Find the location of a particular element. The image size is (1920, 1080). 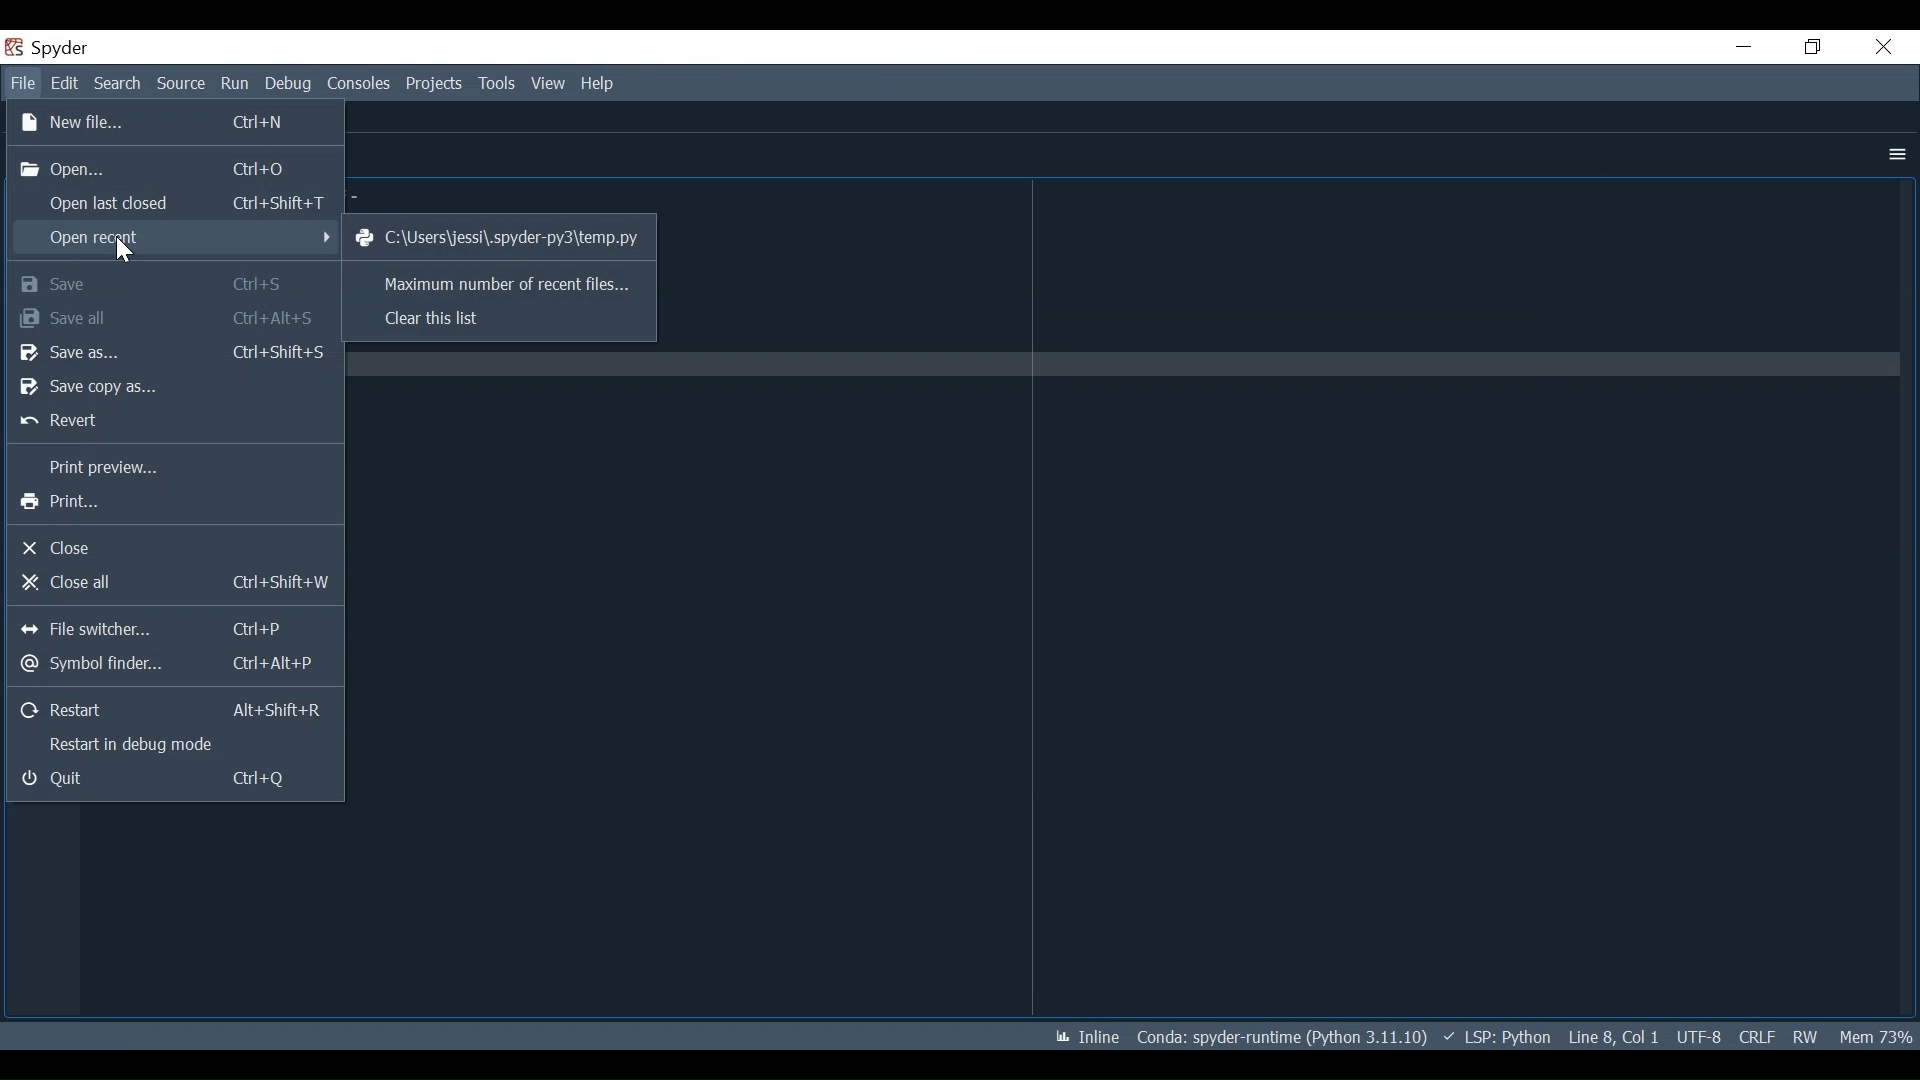

Tools is located at coordinates (499, 83).